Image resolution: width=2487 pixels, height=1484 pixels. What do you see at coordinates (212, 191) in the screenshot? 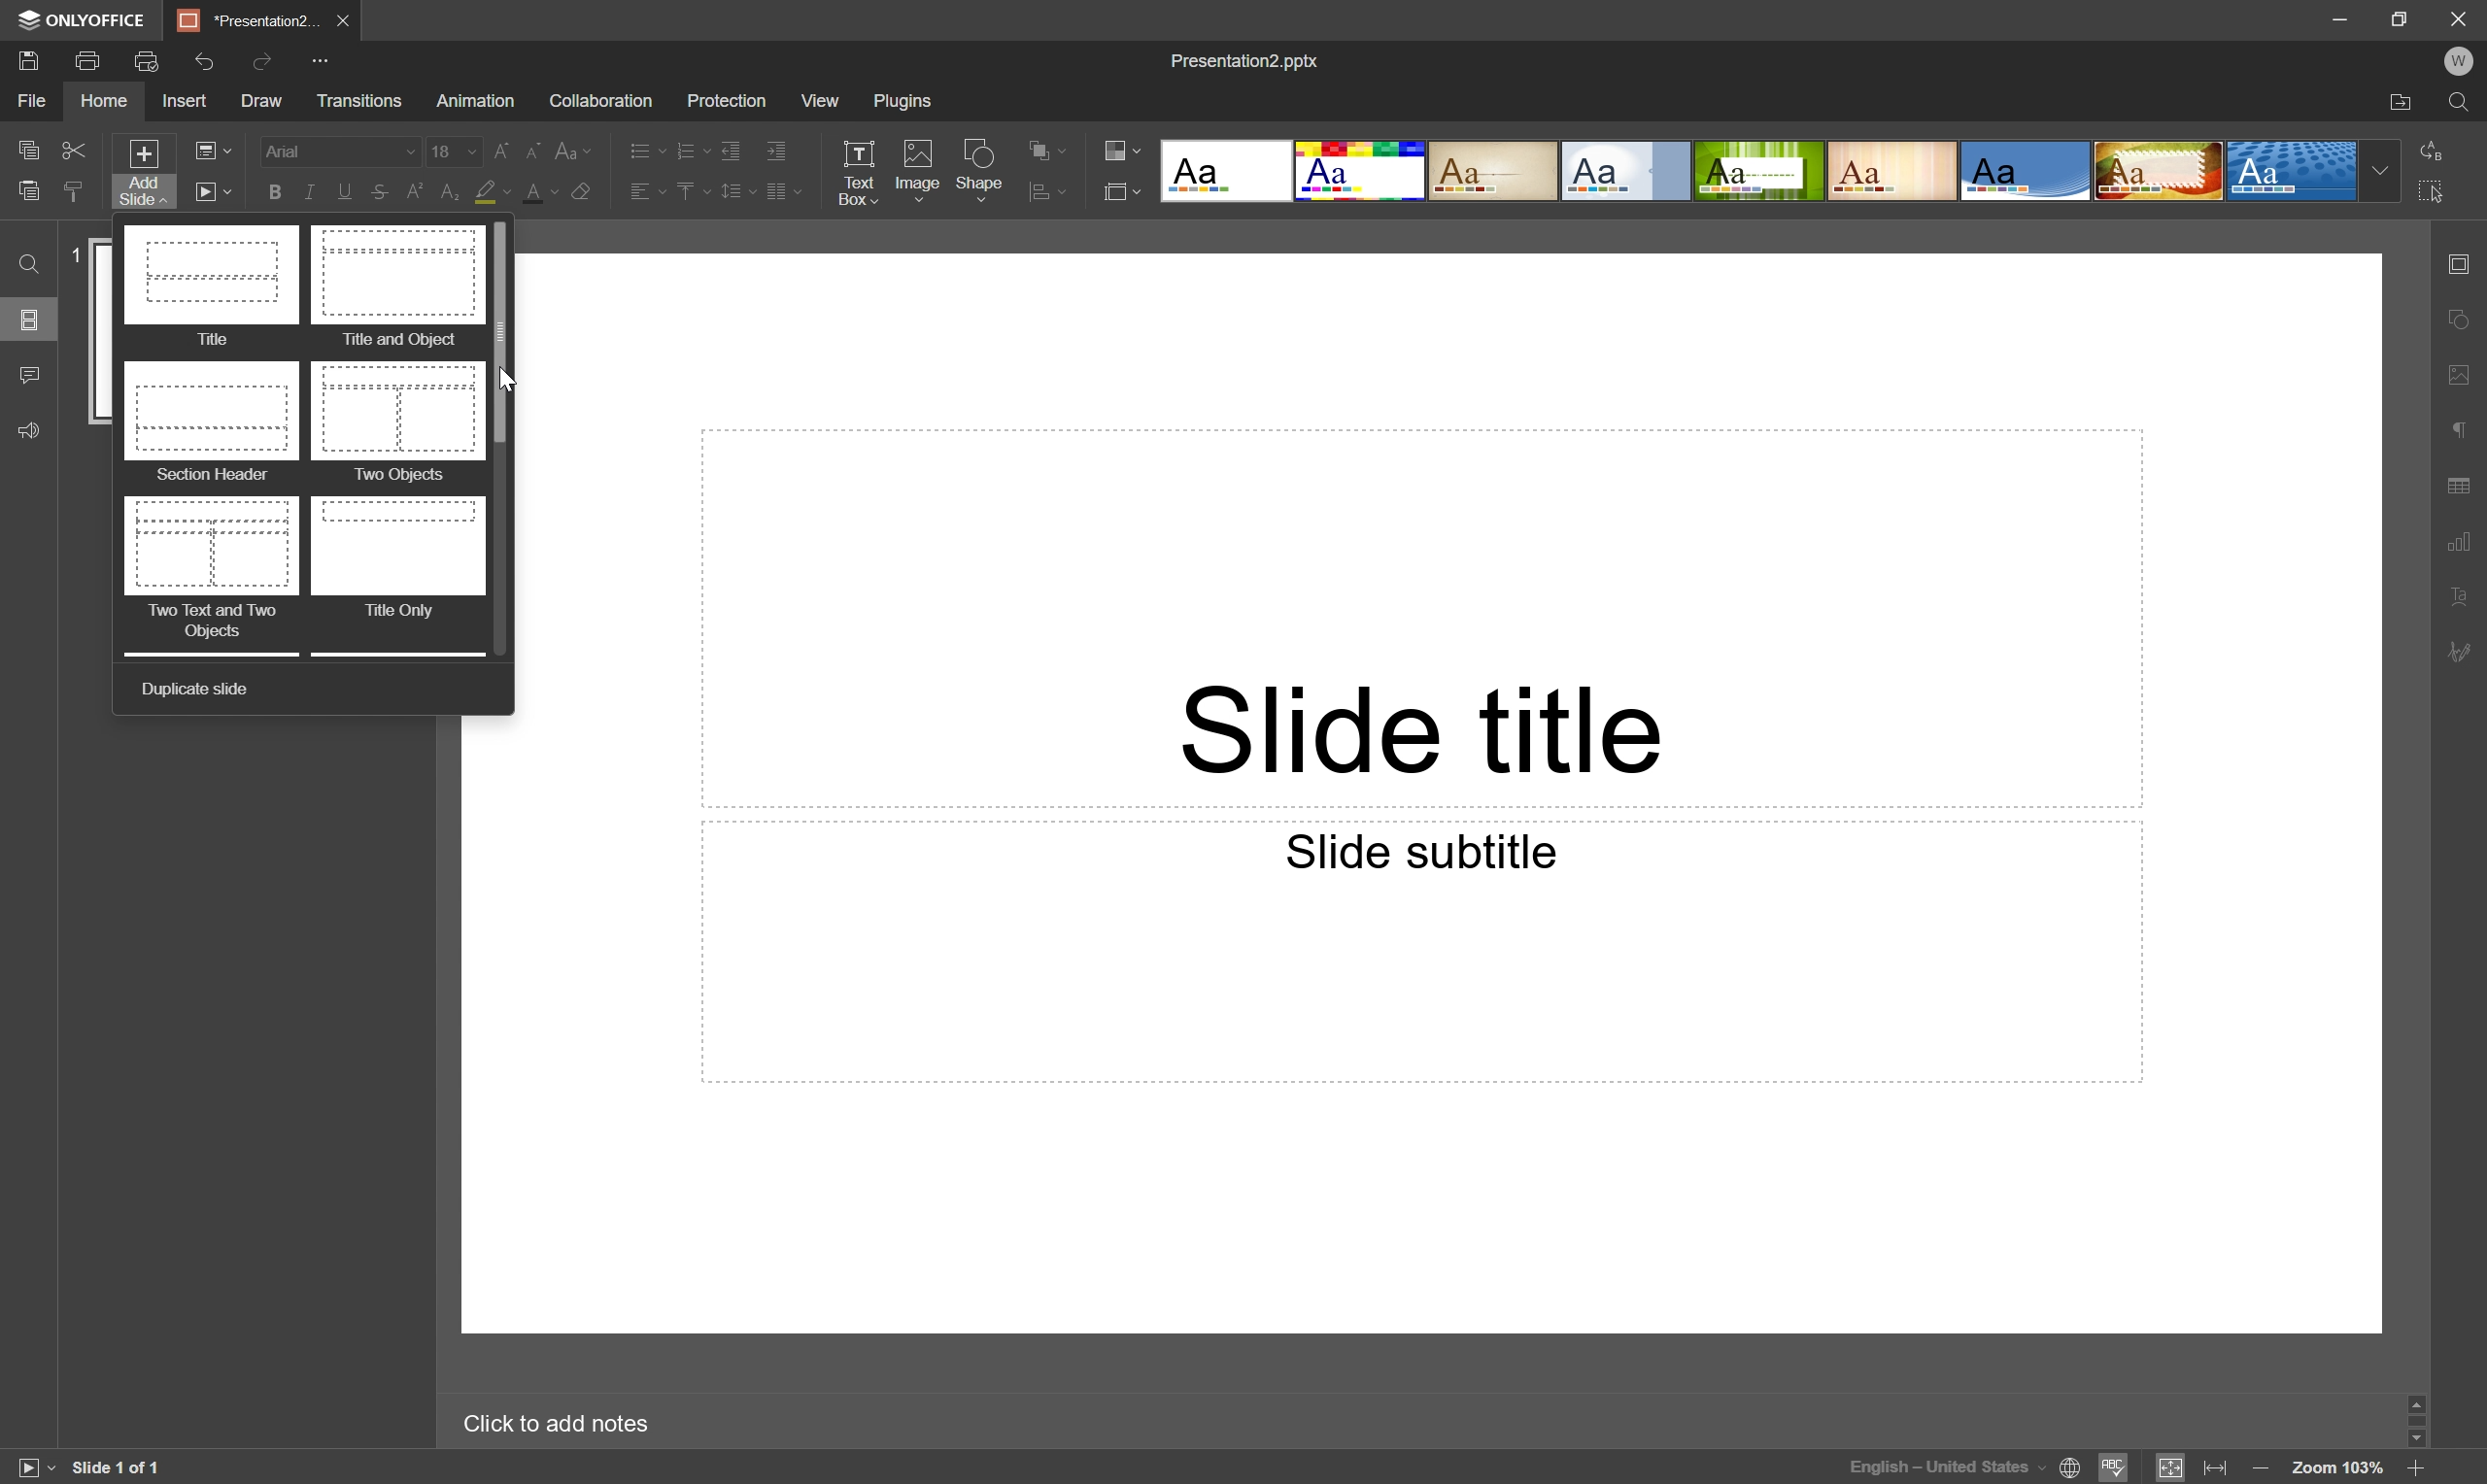
I see `Start slideshow` at bounding box center [212, 191].